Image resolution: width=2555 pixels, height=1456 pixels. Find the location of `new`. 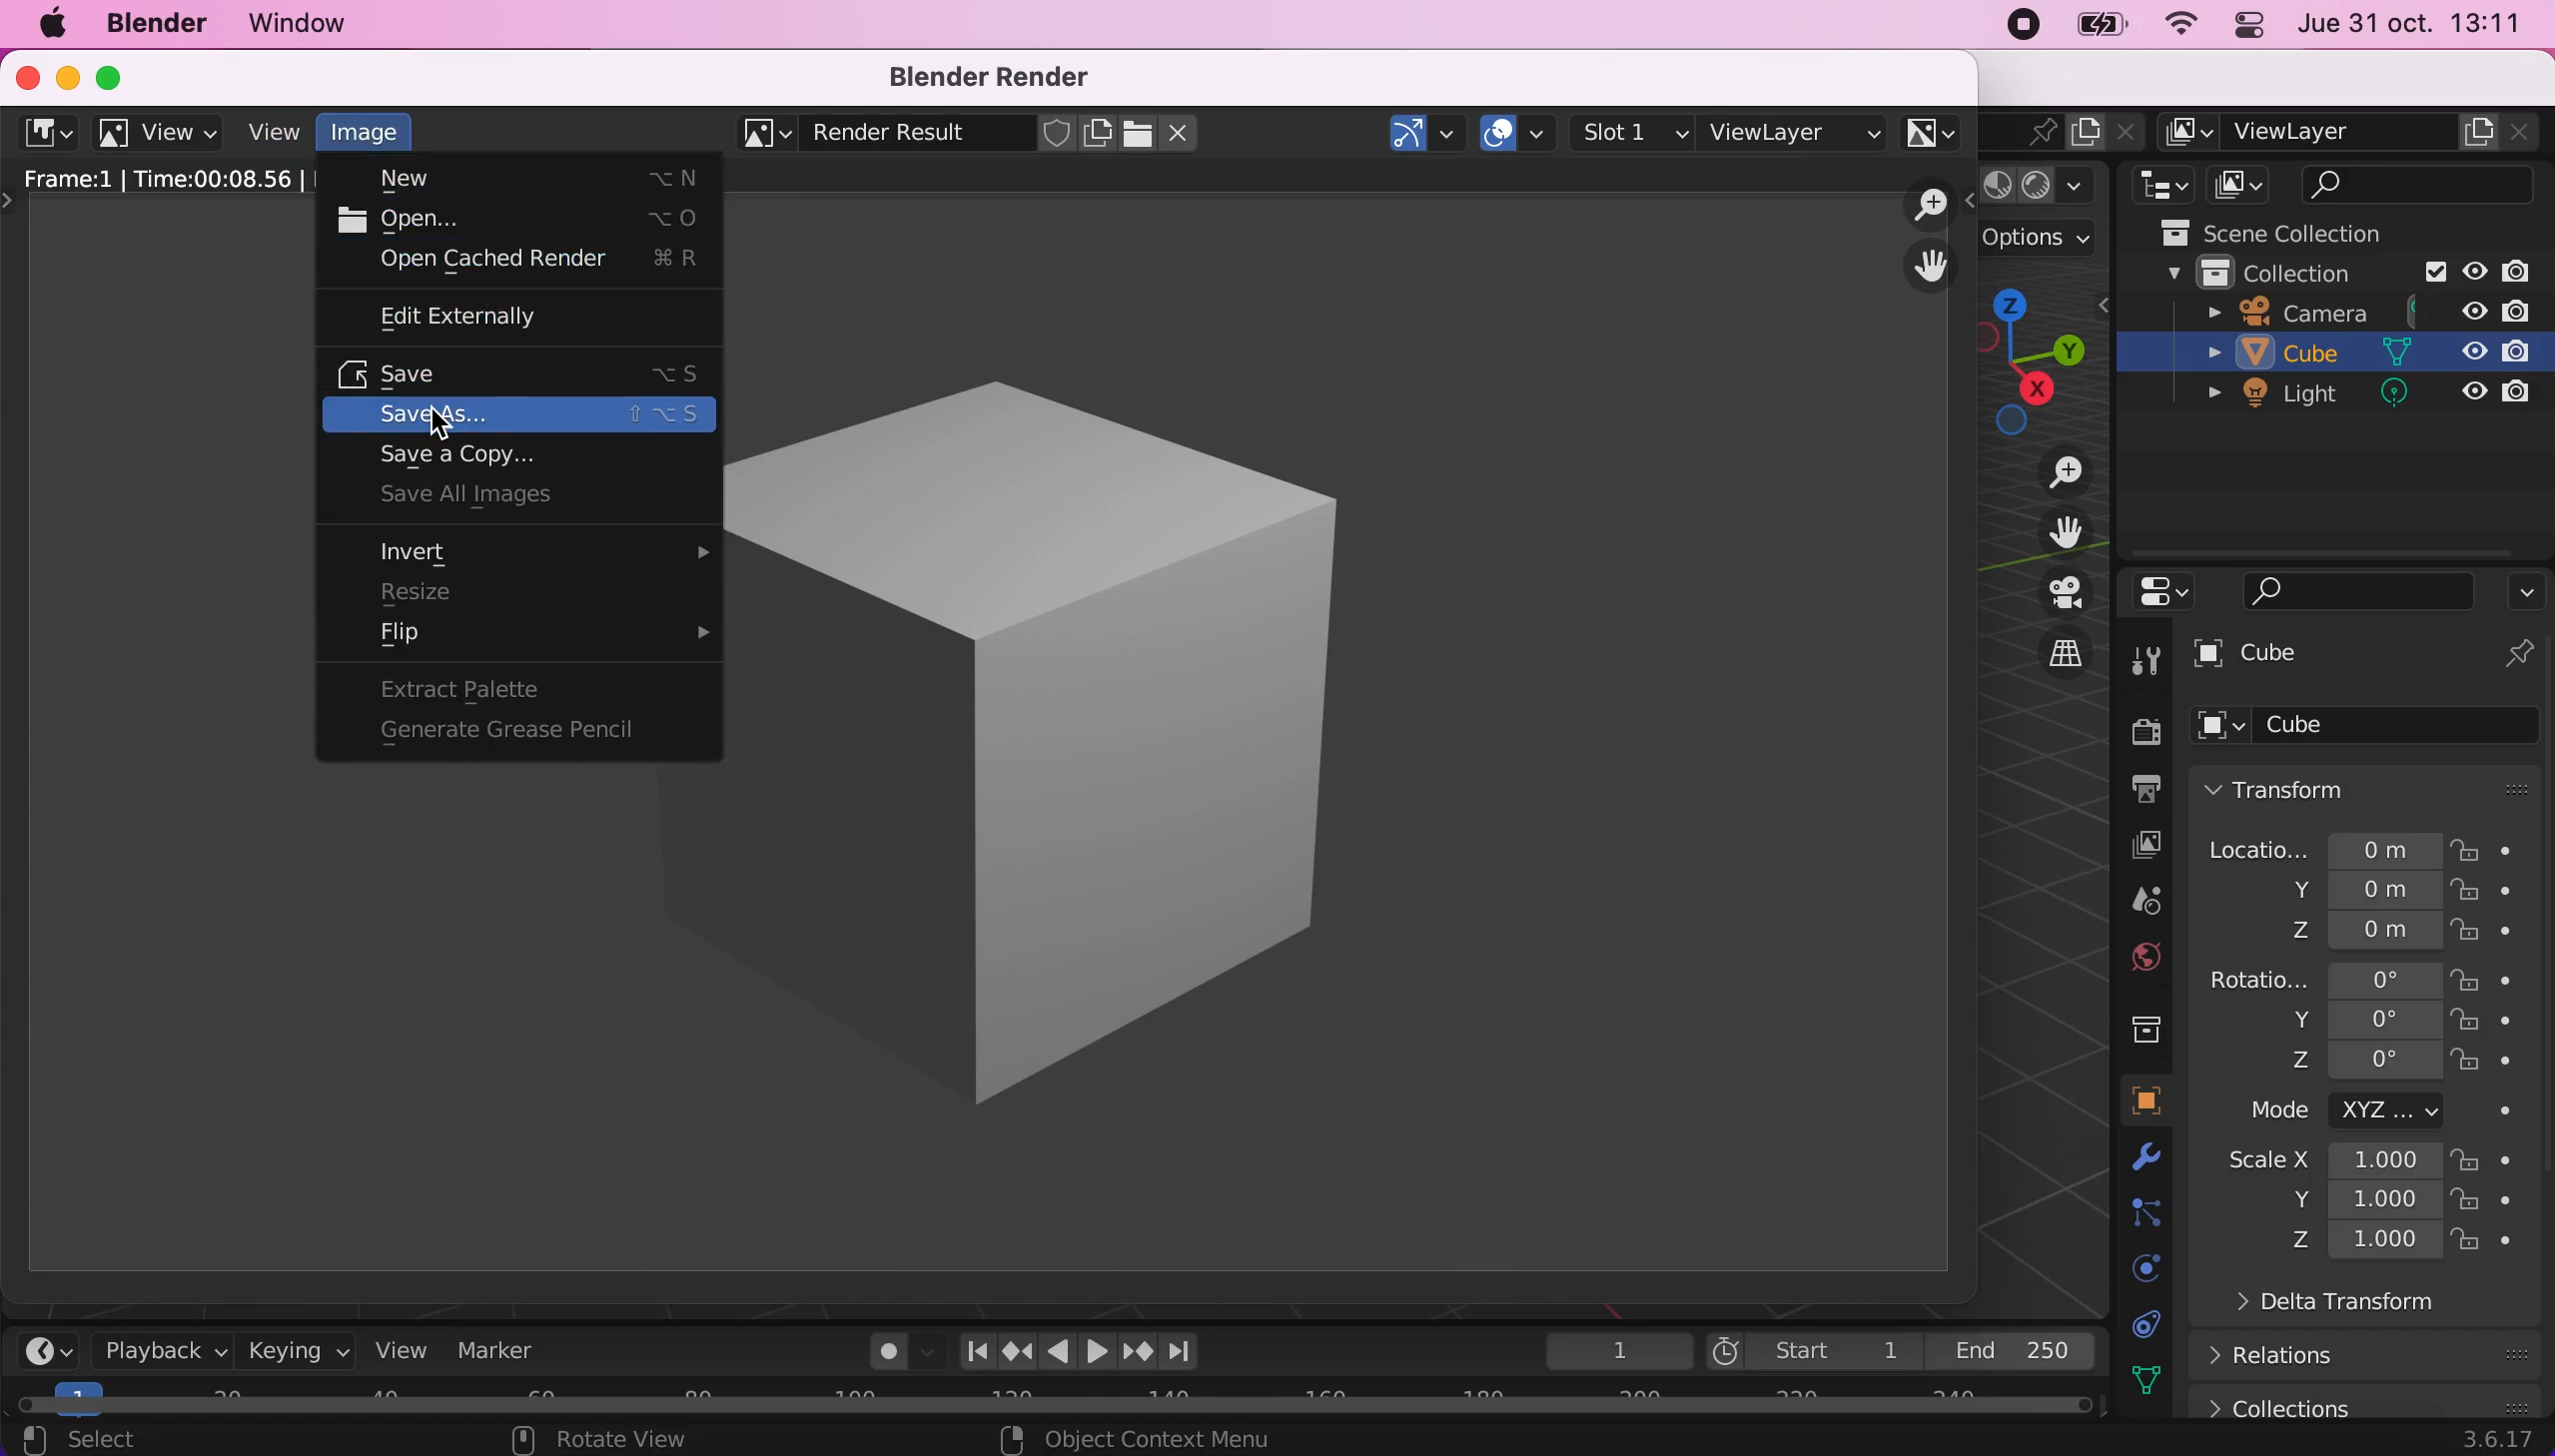

new is located at coordinates (530, 181).